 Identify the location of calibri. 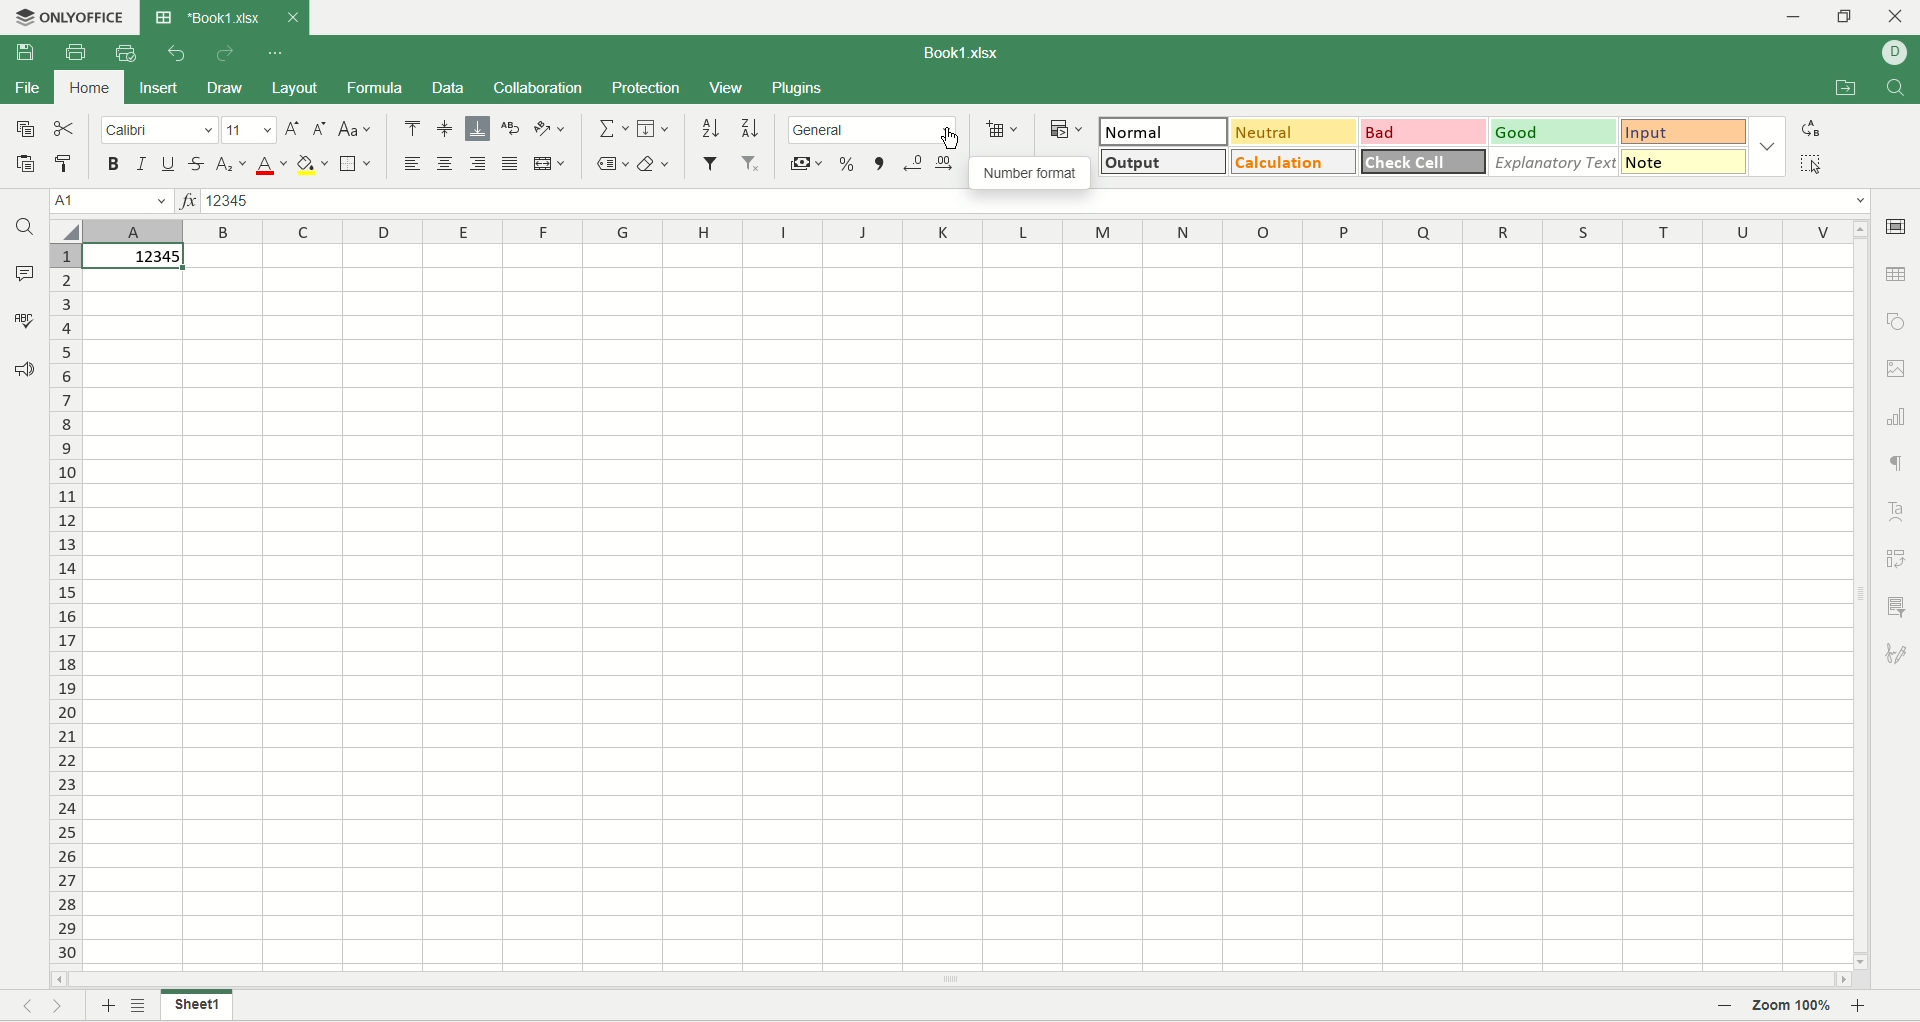
(163, 130).